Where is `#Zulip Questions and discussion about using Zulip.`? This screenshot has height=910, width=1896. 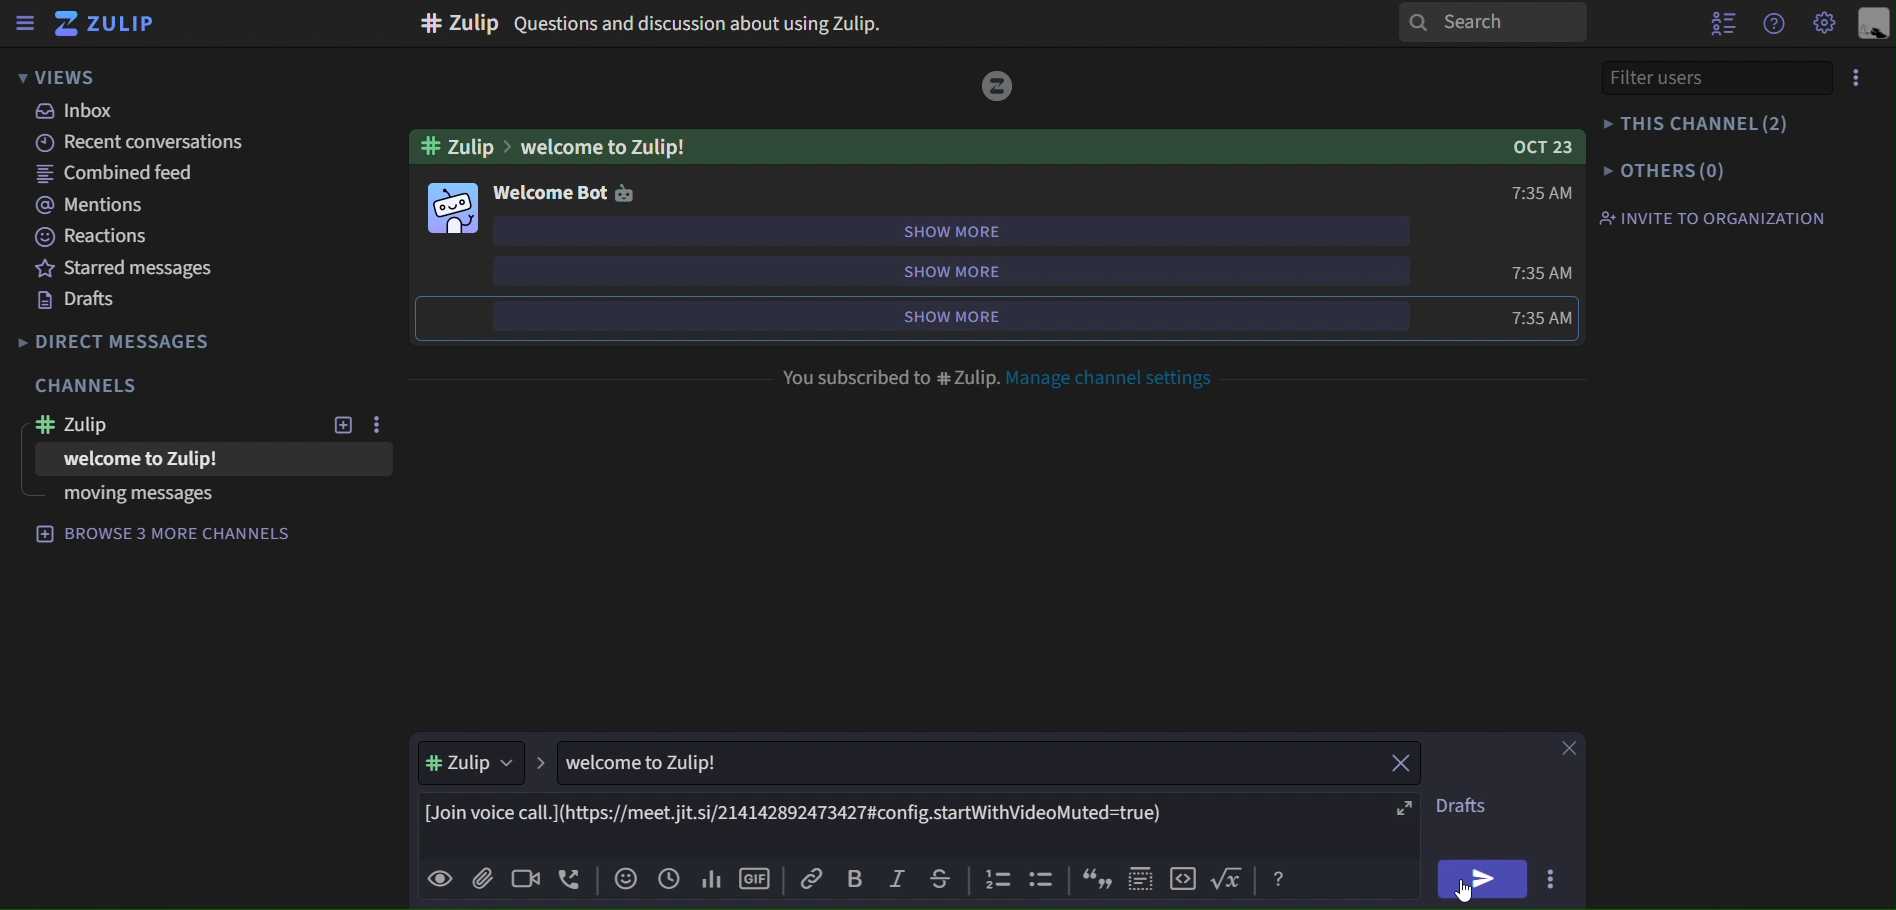
#Zulip Questions and discussion about using Zulip. is located at coordinates (656, 25).